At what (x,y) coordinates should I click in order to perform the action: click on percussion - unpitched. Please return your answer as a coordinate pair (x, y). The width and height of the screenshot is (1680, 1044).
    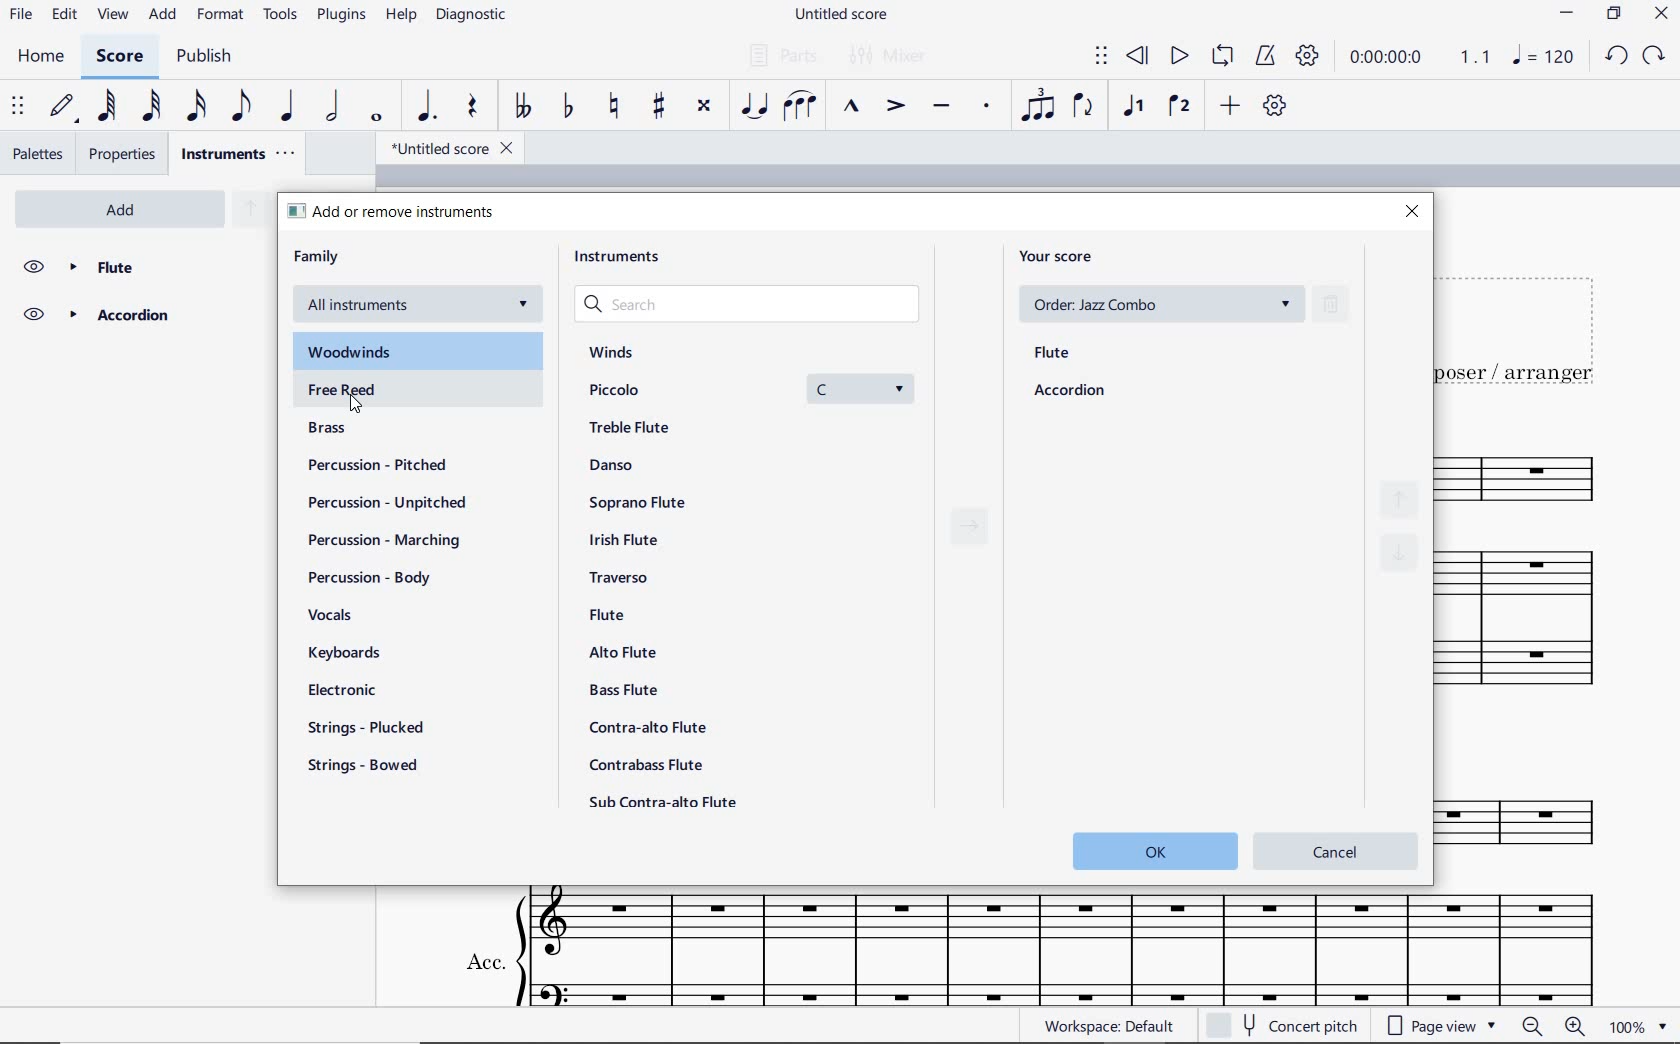
    Looking at the image, I should click on (386, 503).